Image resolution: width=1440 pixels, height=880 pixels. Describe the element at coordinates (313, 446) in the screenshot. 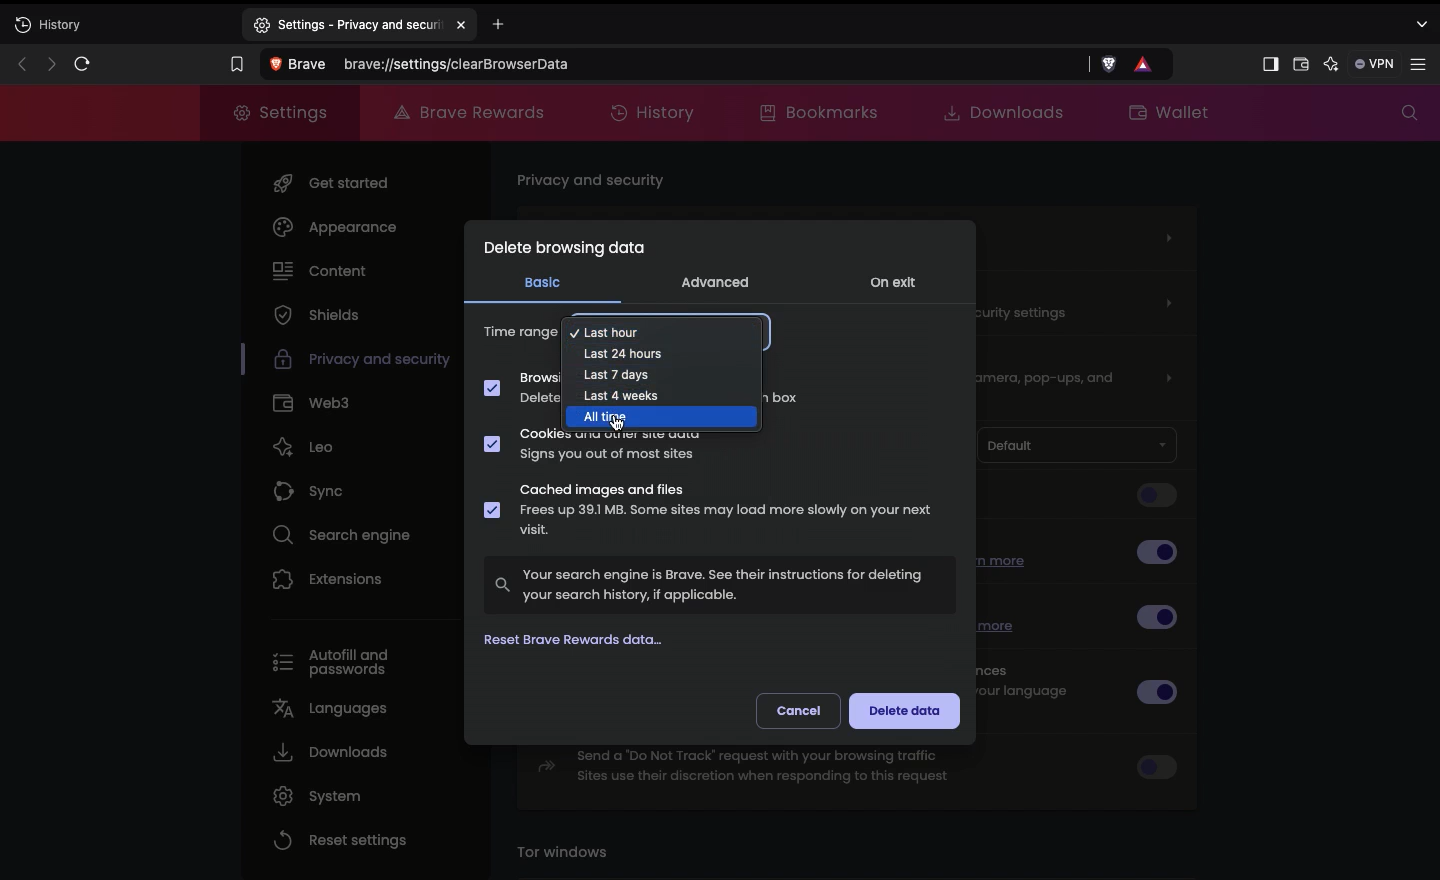

I see `Leo` at that location.